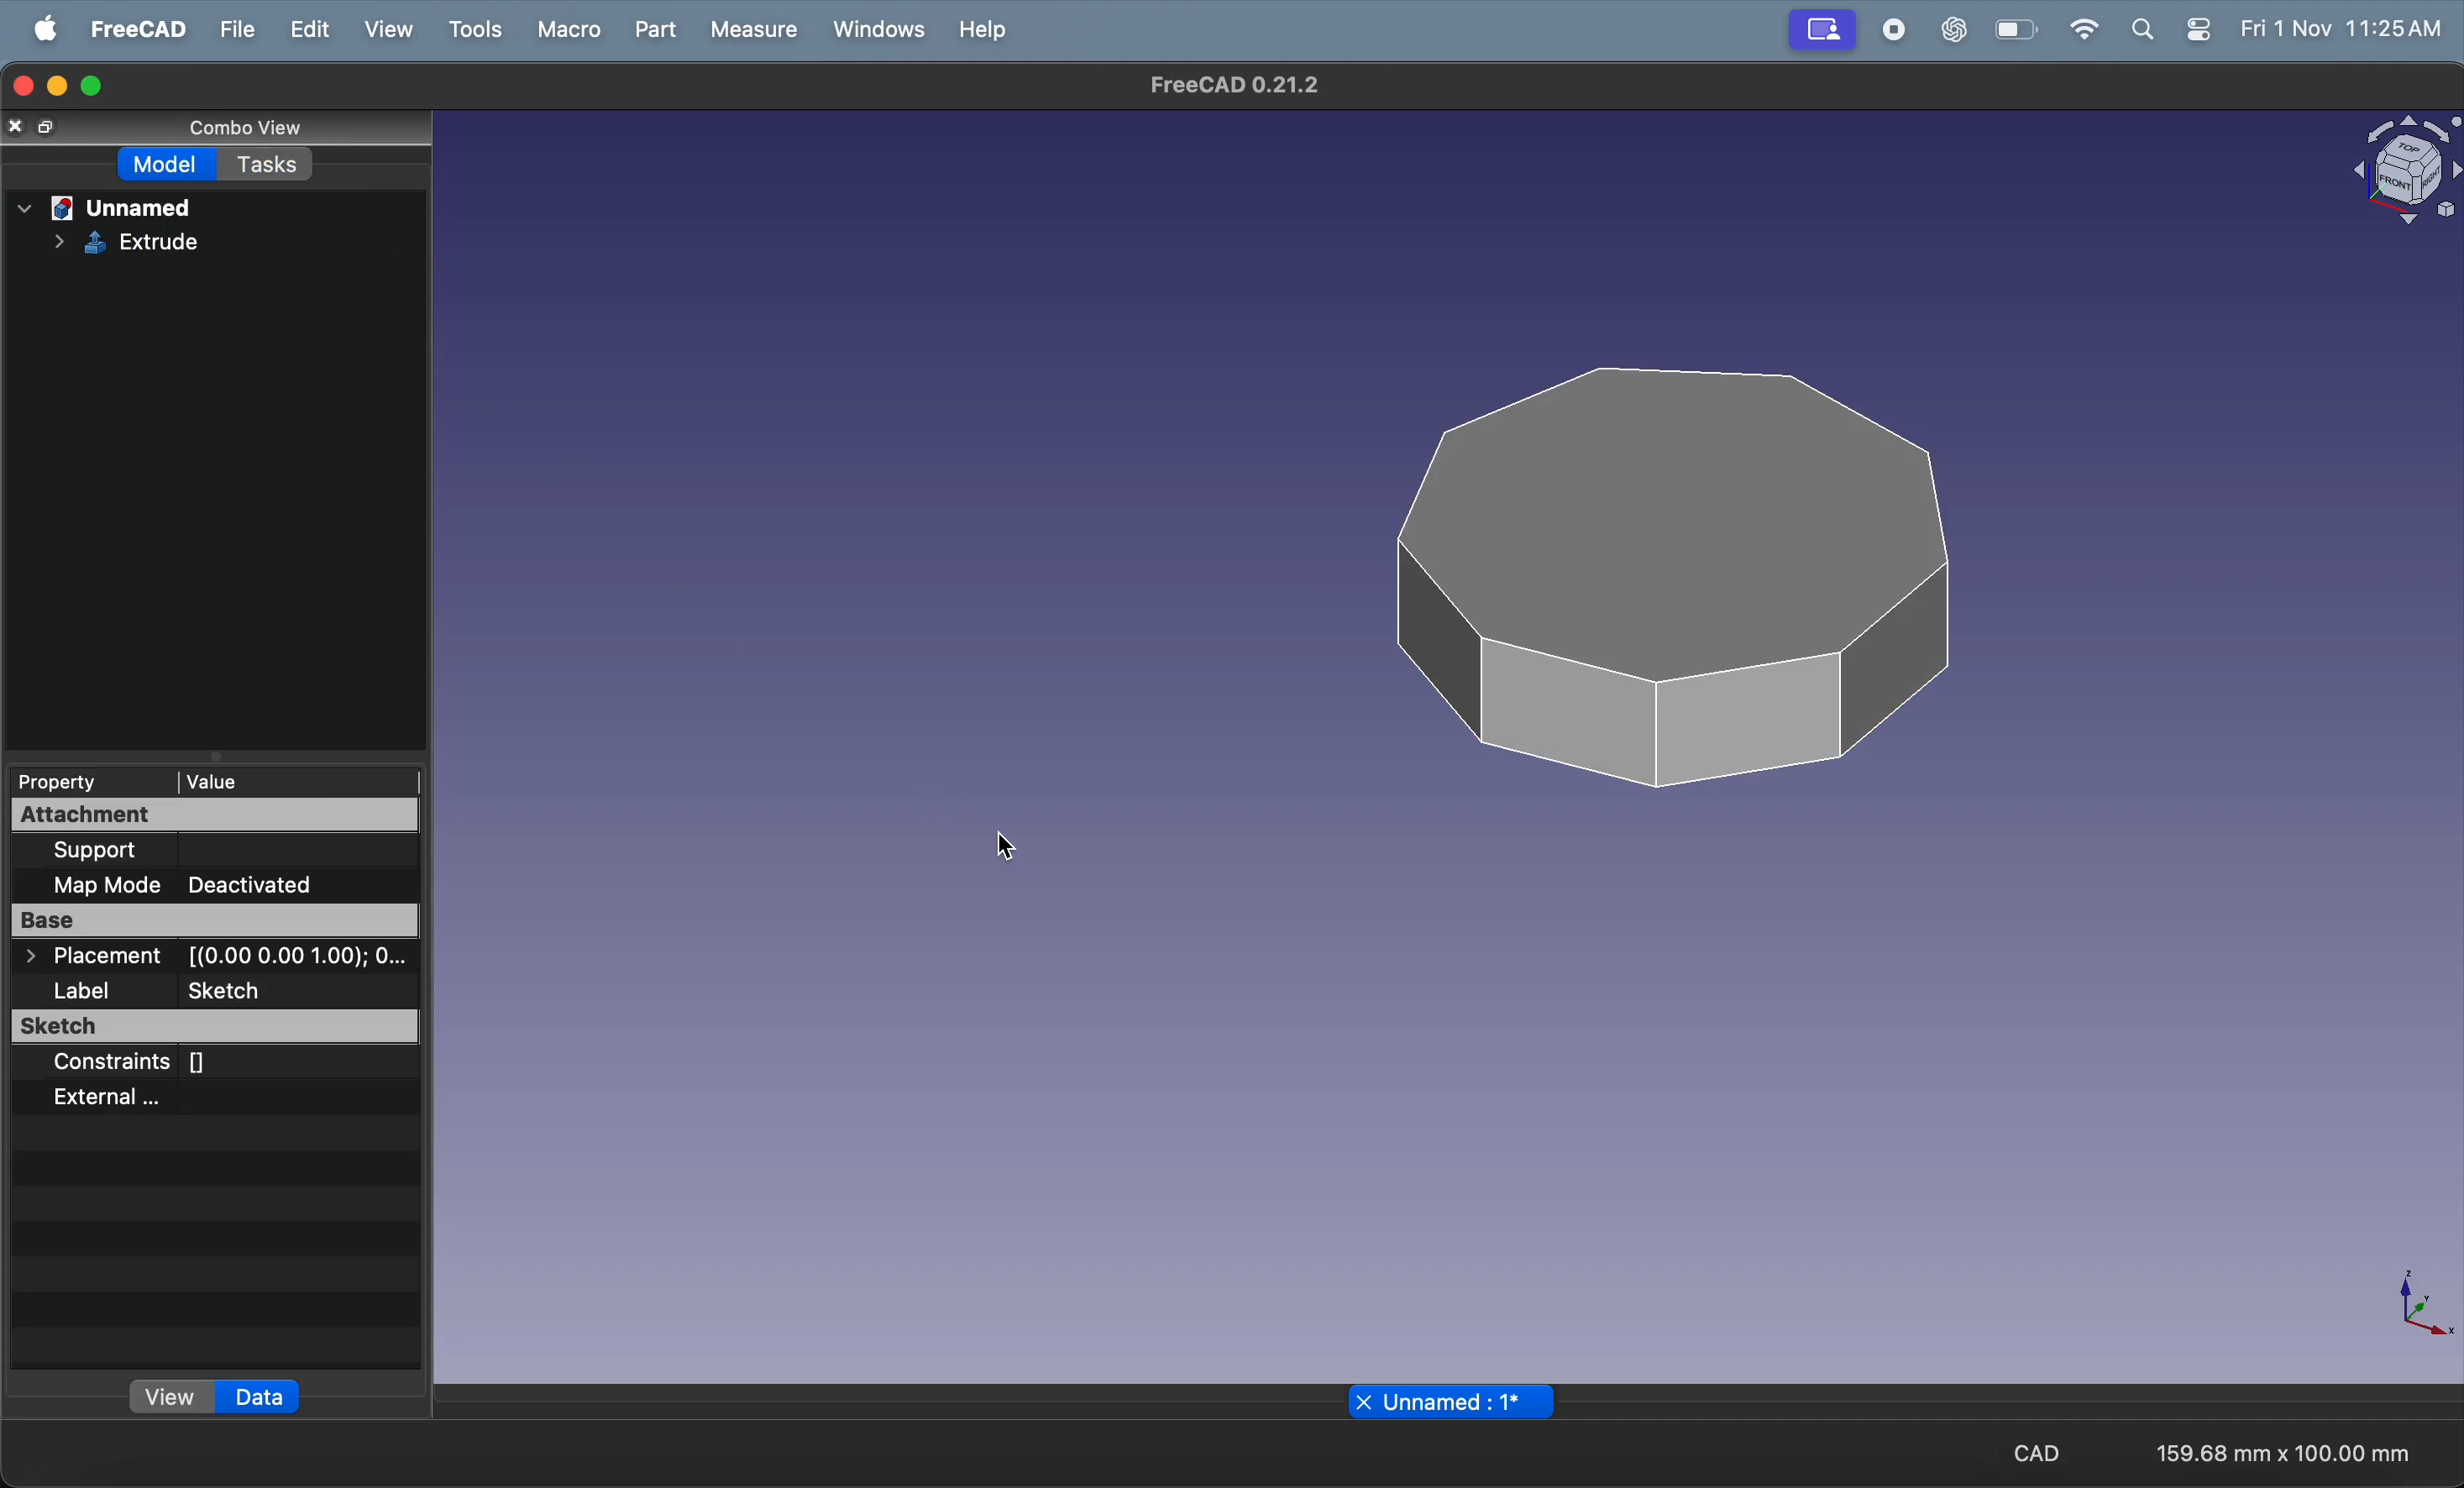 The width and height of the screenshot is (2464, 1488). Describe the element at coordinates (228, 31) in the screenshot. I see `file` at that location.